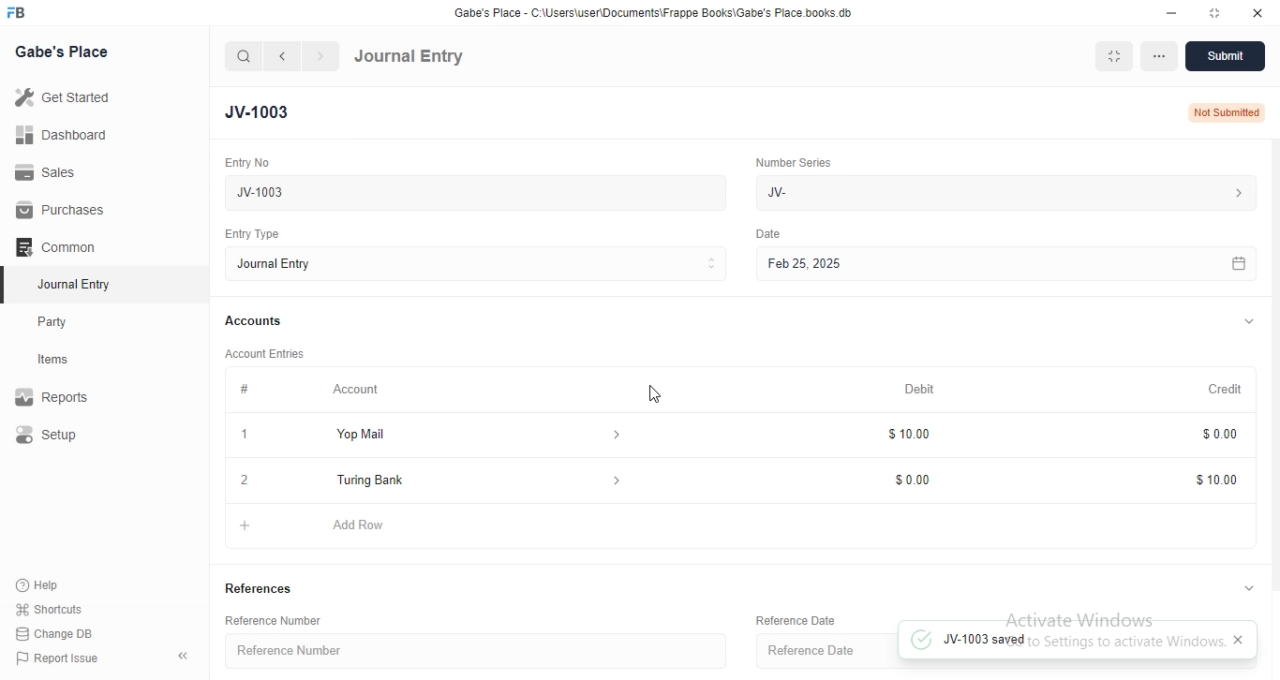 This screenshot has height=680, width=1280. What do you see at coordinates (470, 654) in the screenshot?
I see `Reference Number` at bounding box center [470, 654].